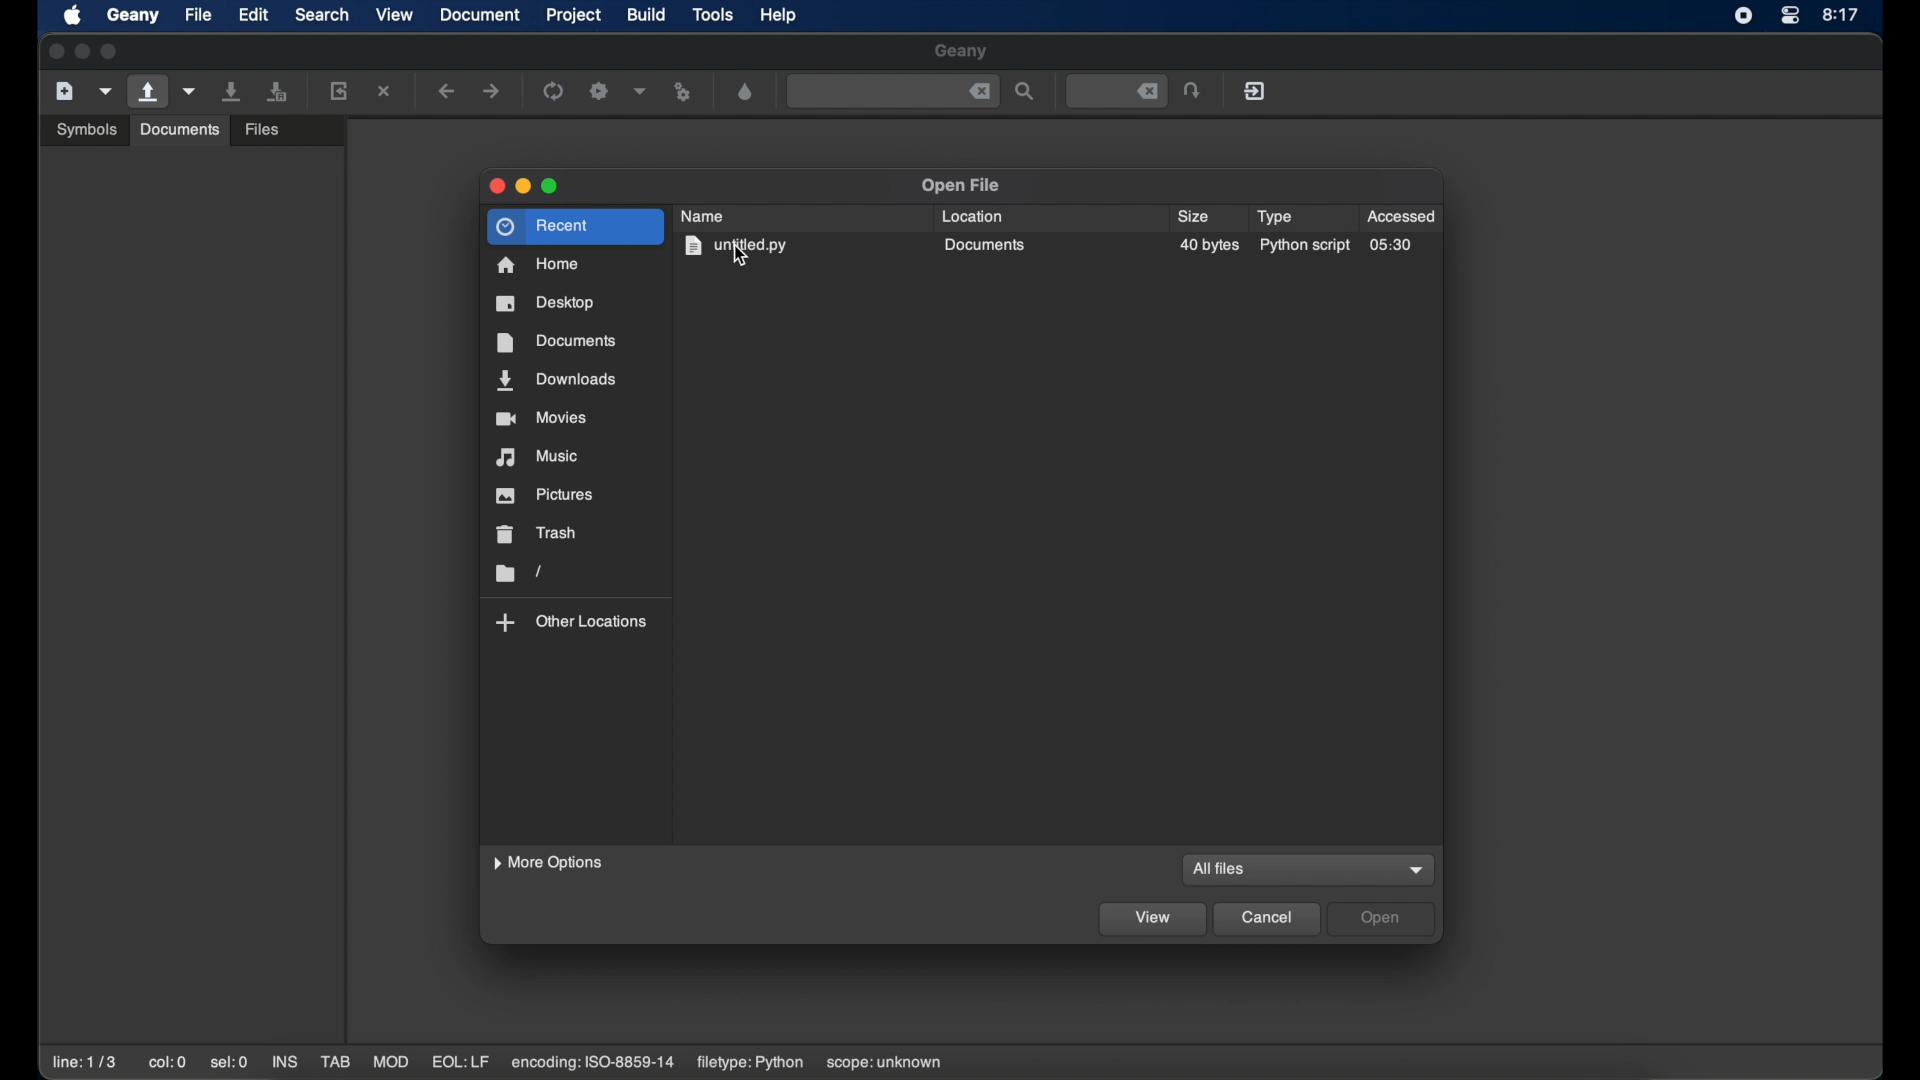 This screenshot has height=1080, width=1920. What do you see at coordinates (462, 1062) in the screenshot?
I see `eql: lf` at bounding box center [462, 1062].